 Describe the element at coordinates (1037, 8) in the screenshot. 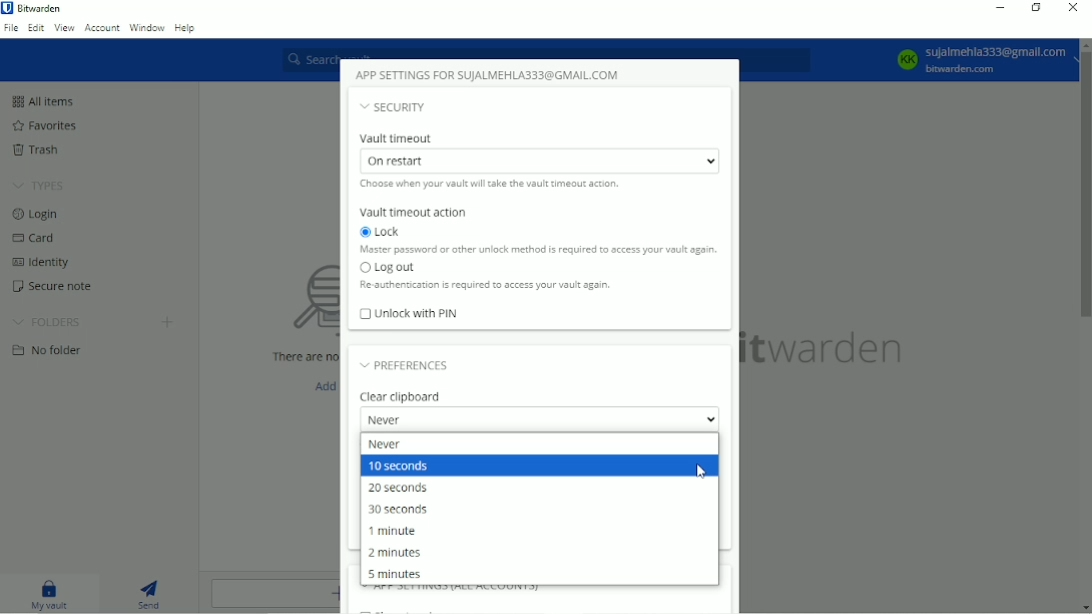

I see `Restore down` at that location.